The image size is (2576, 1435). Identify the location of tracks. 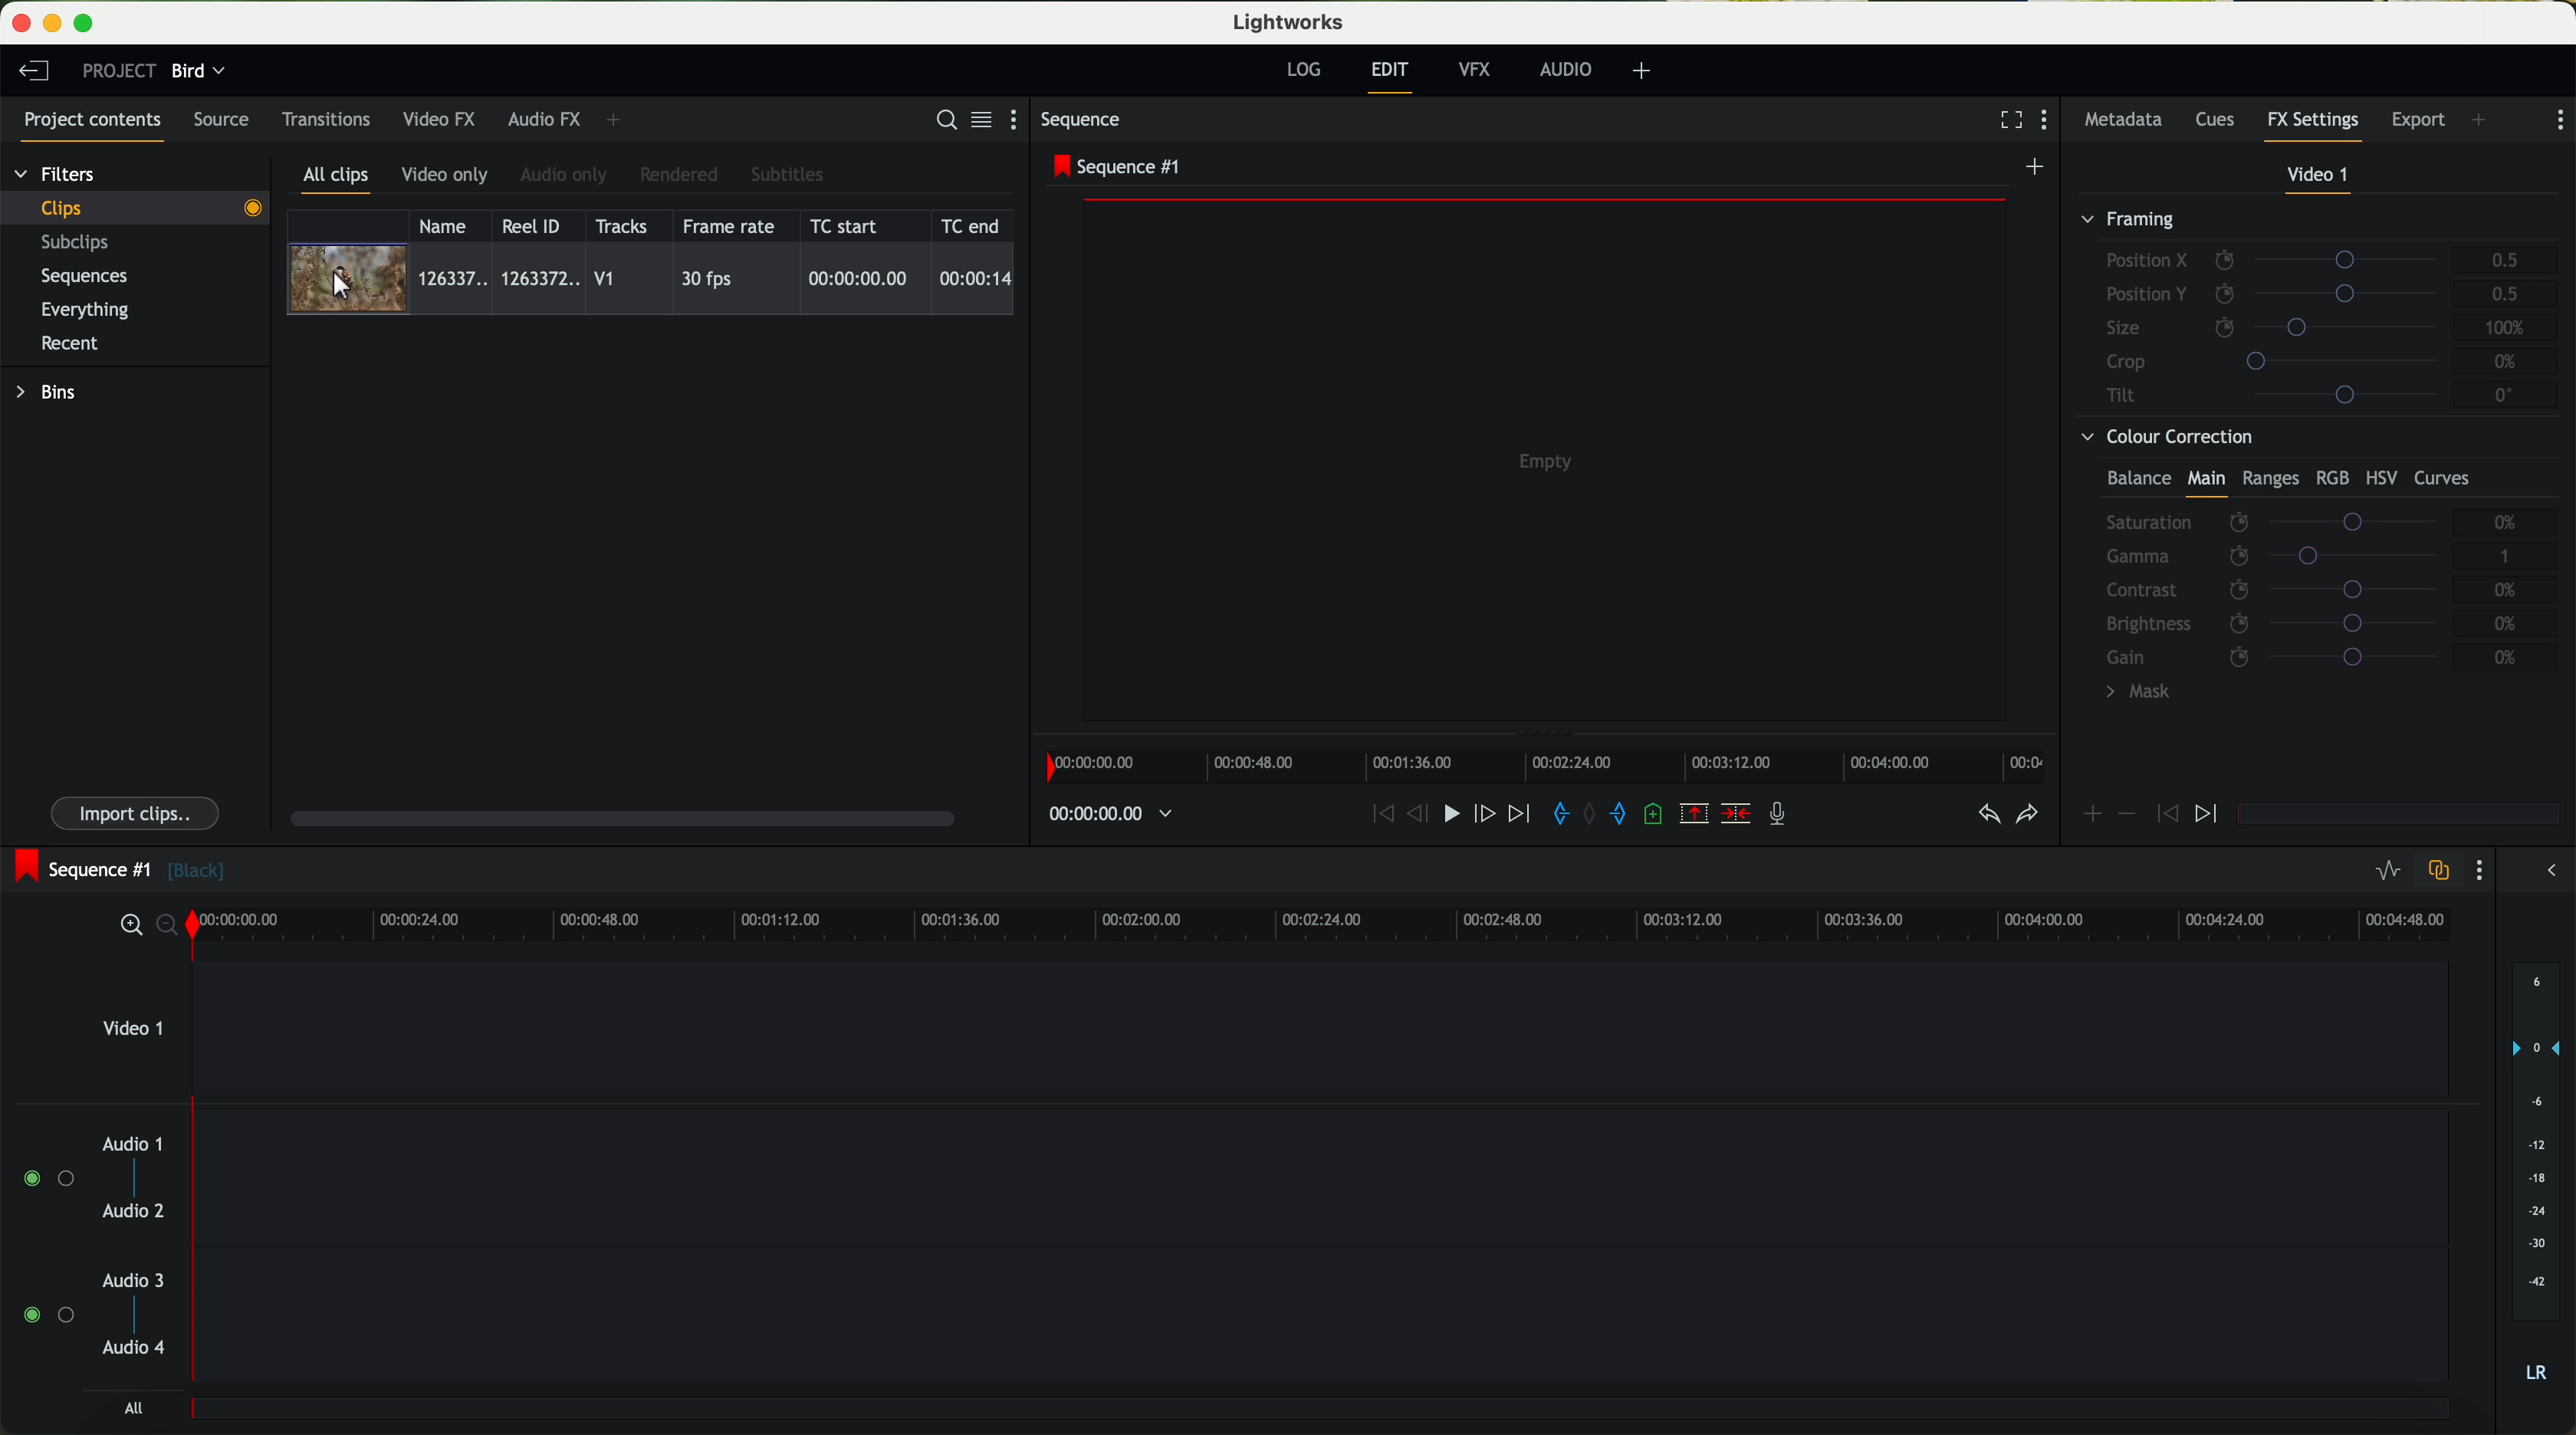
(618, 227).